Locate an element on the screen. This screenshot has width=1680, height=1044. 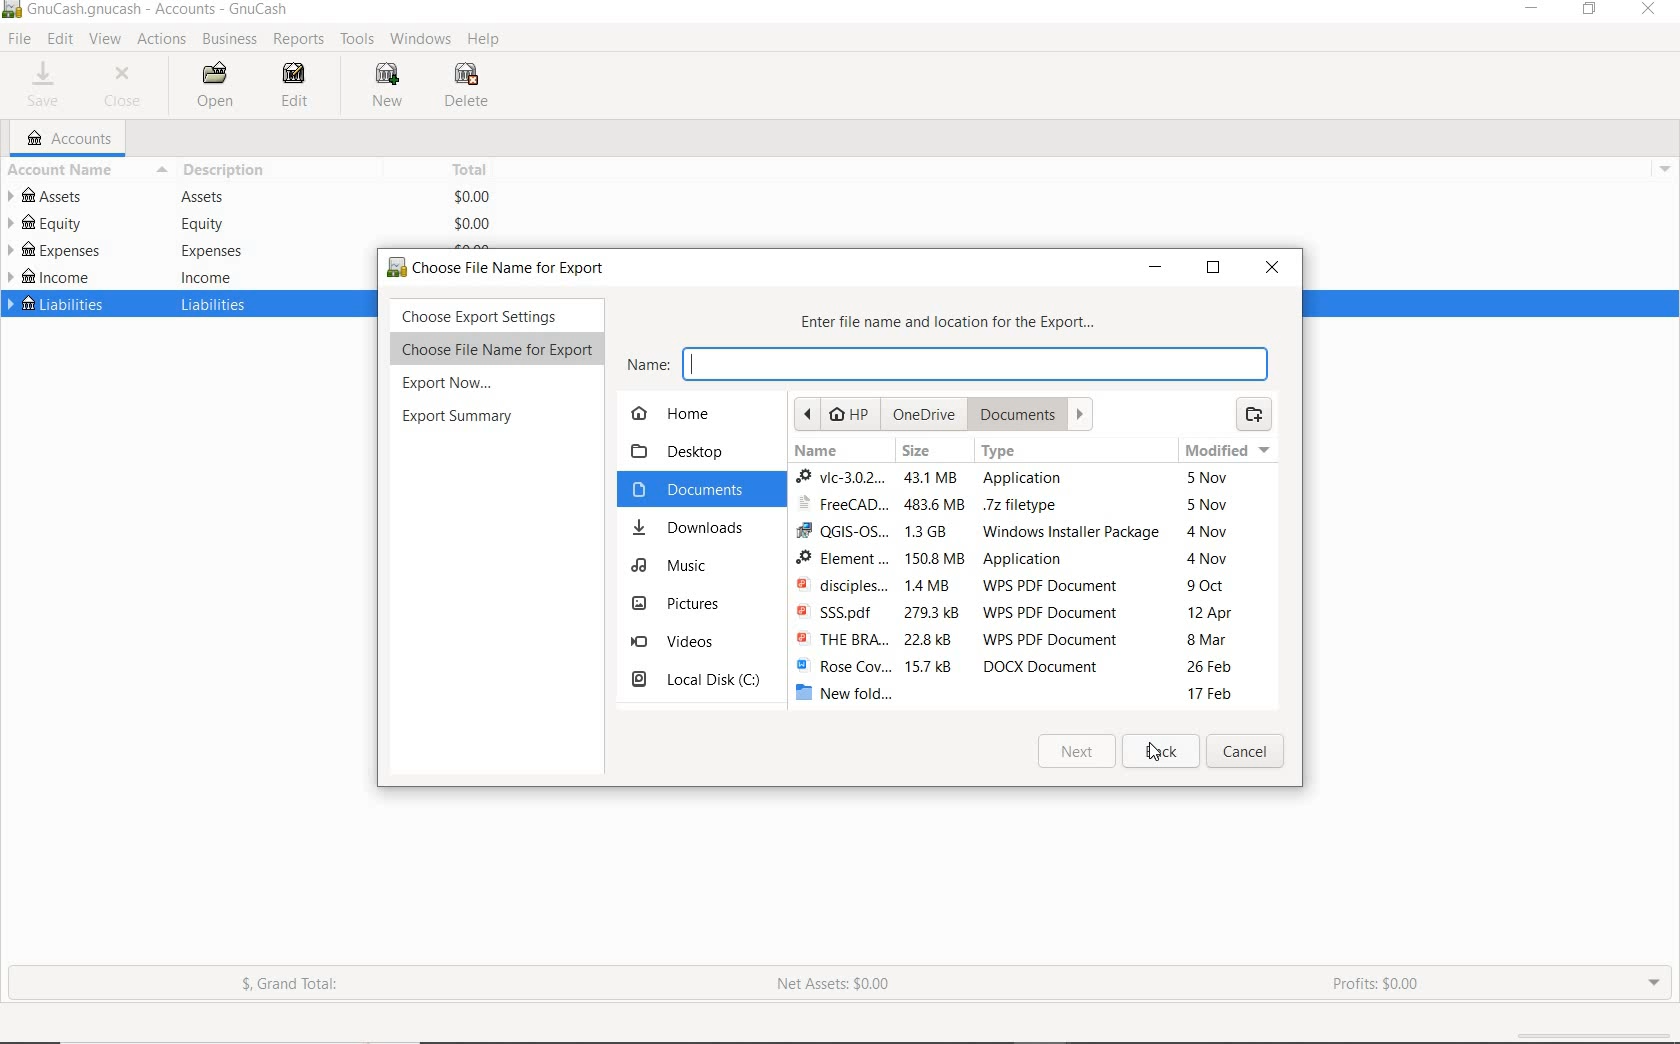
downloads is located at coordinates (690, 527).